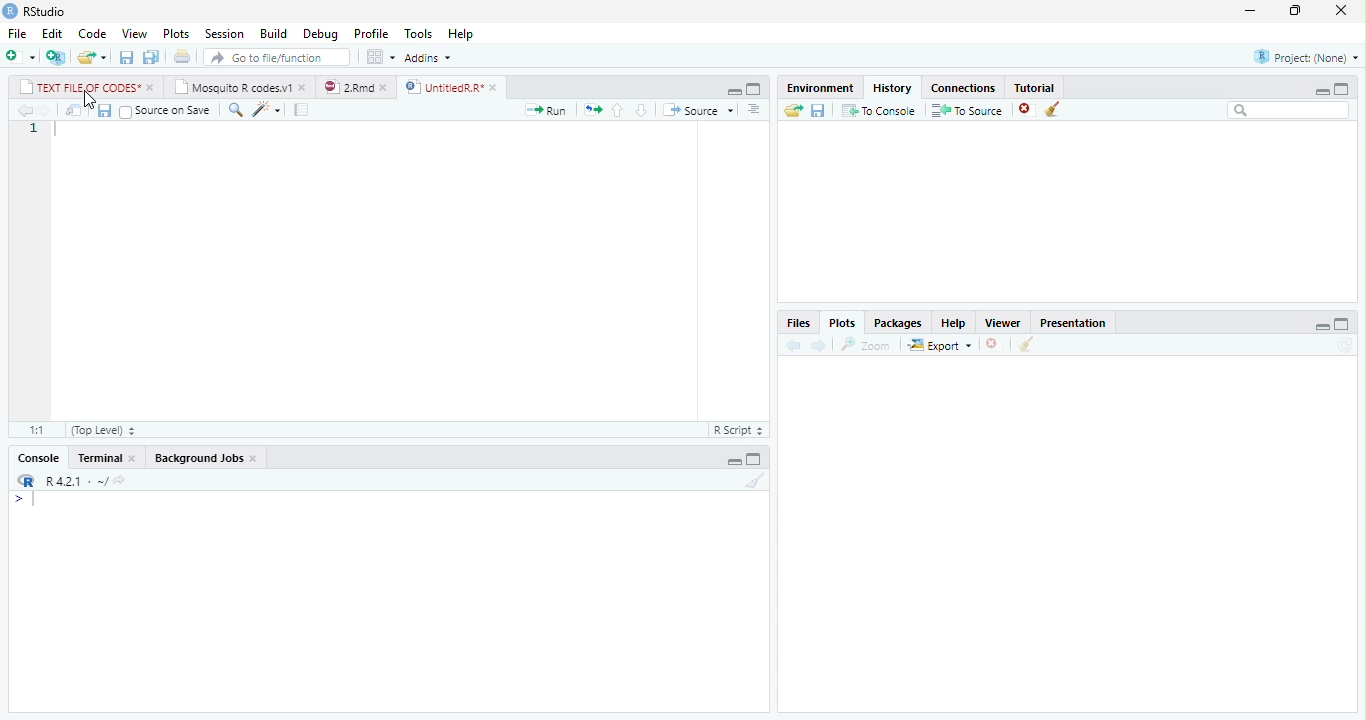  What do you see at coordinates (371, 33) in the screenshot?
I see `Profile` at bounding box center [371, 33].